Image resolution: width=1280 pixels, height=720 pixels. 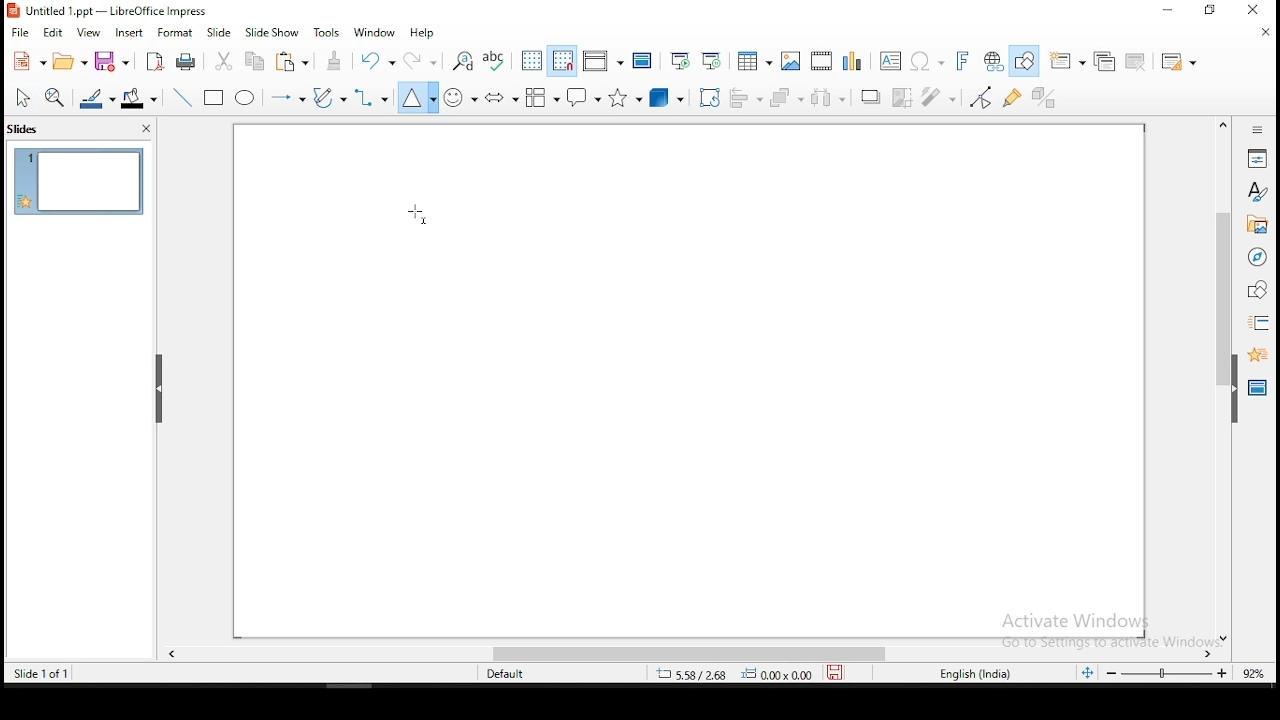 What do you see at coordinates (821, 59) in the screenshot?
I see `insert audio and video` at bounding box center [821, 59].